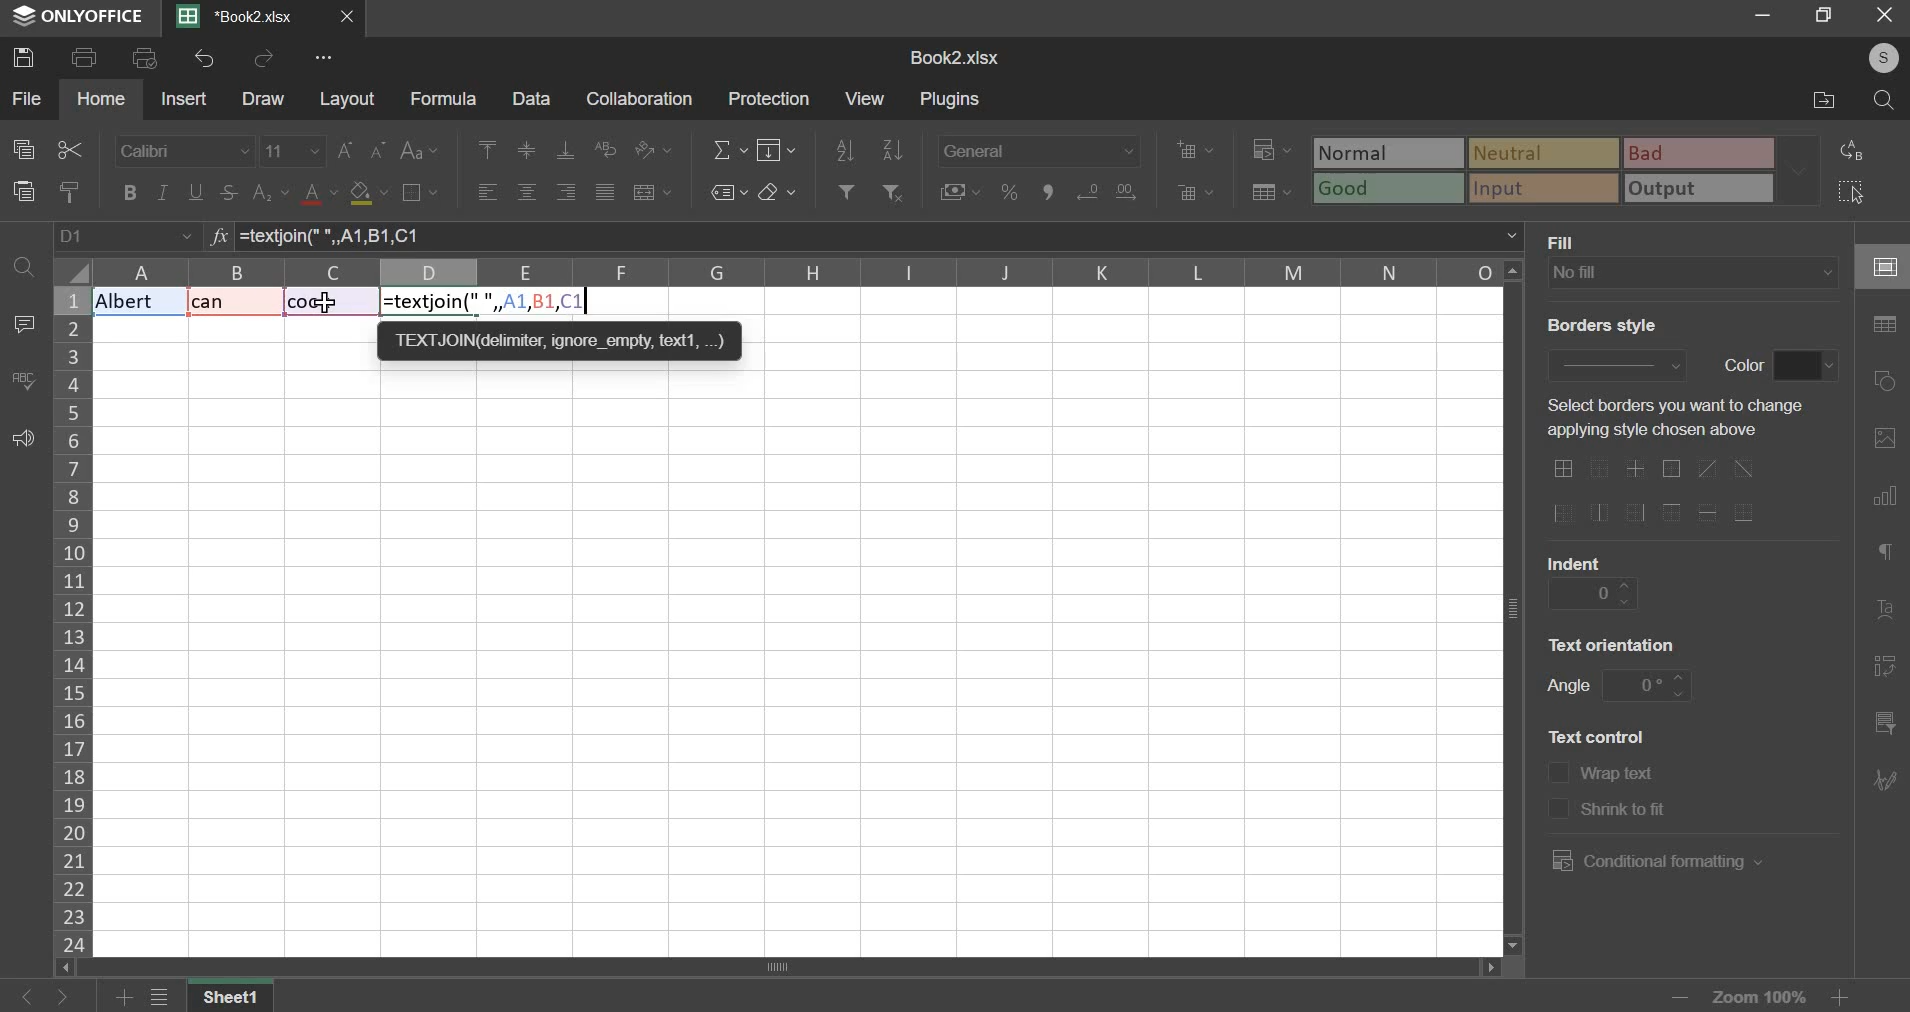 The width and height of the screenshot is (1910, 1012). I want to click on undo, so click(204, 58).